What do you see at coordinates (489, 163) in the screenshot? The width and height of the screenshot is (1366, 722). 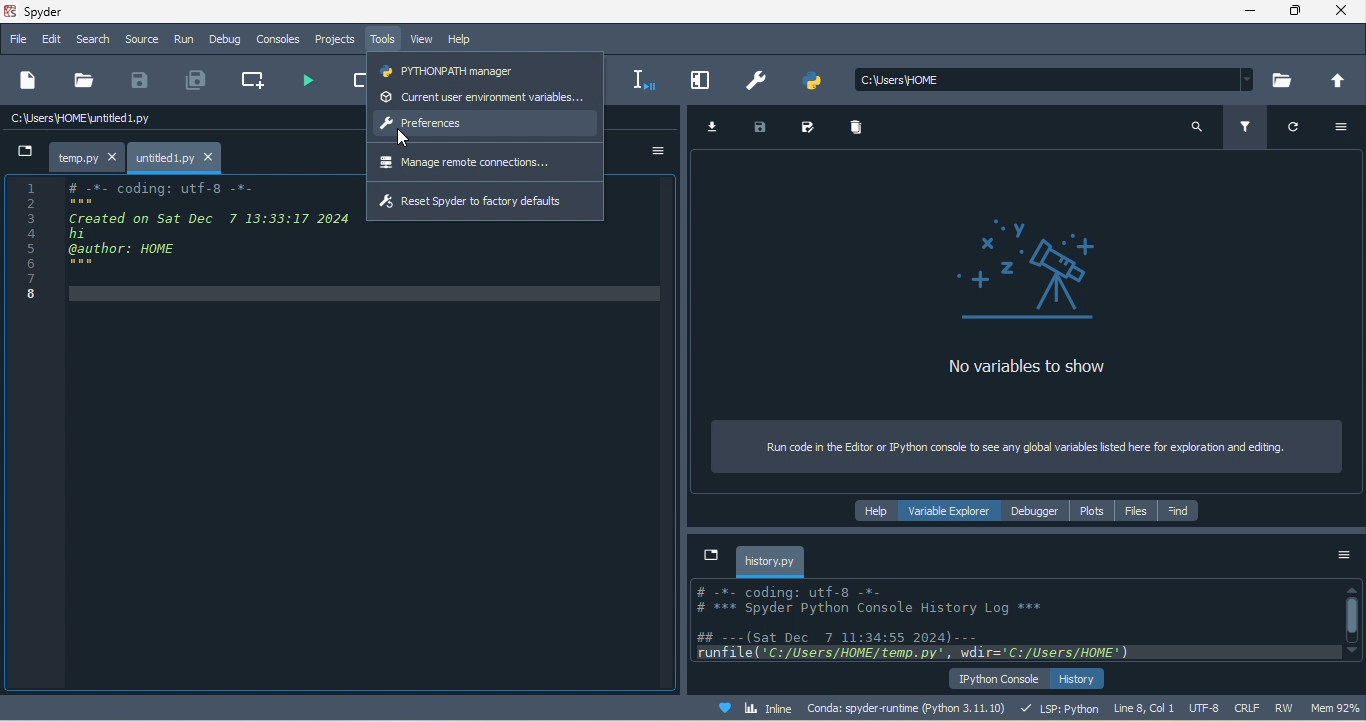 I see `manage remote connection` at bounding box center [489, 163].